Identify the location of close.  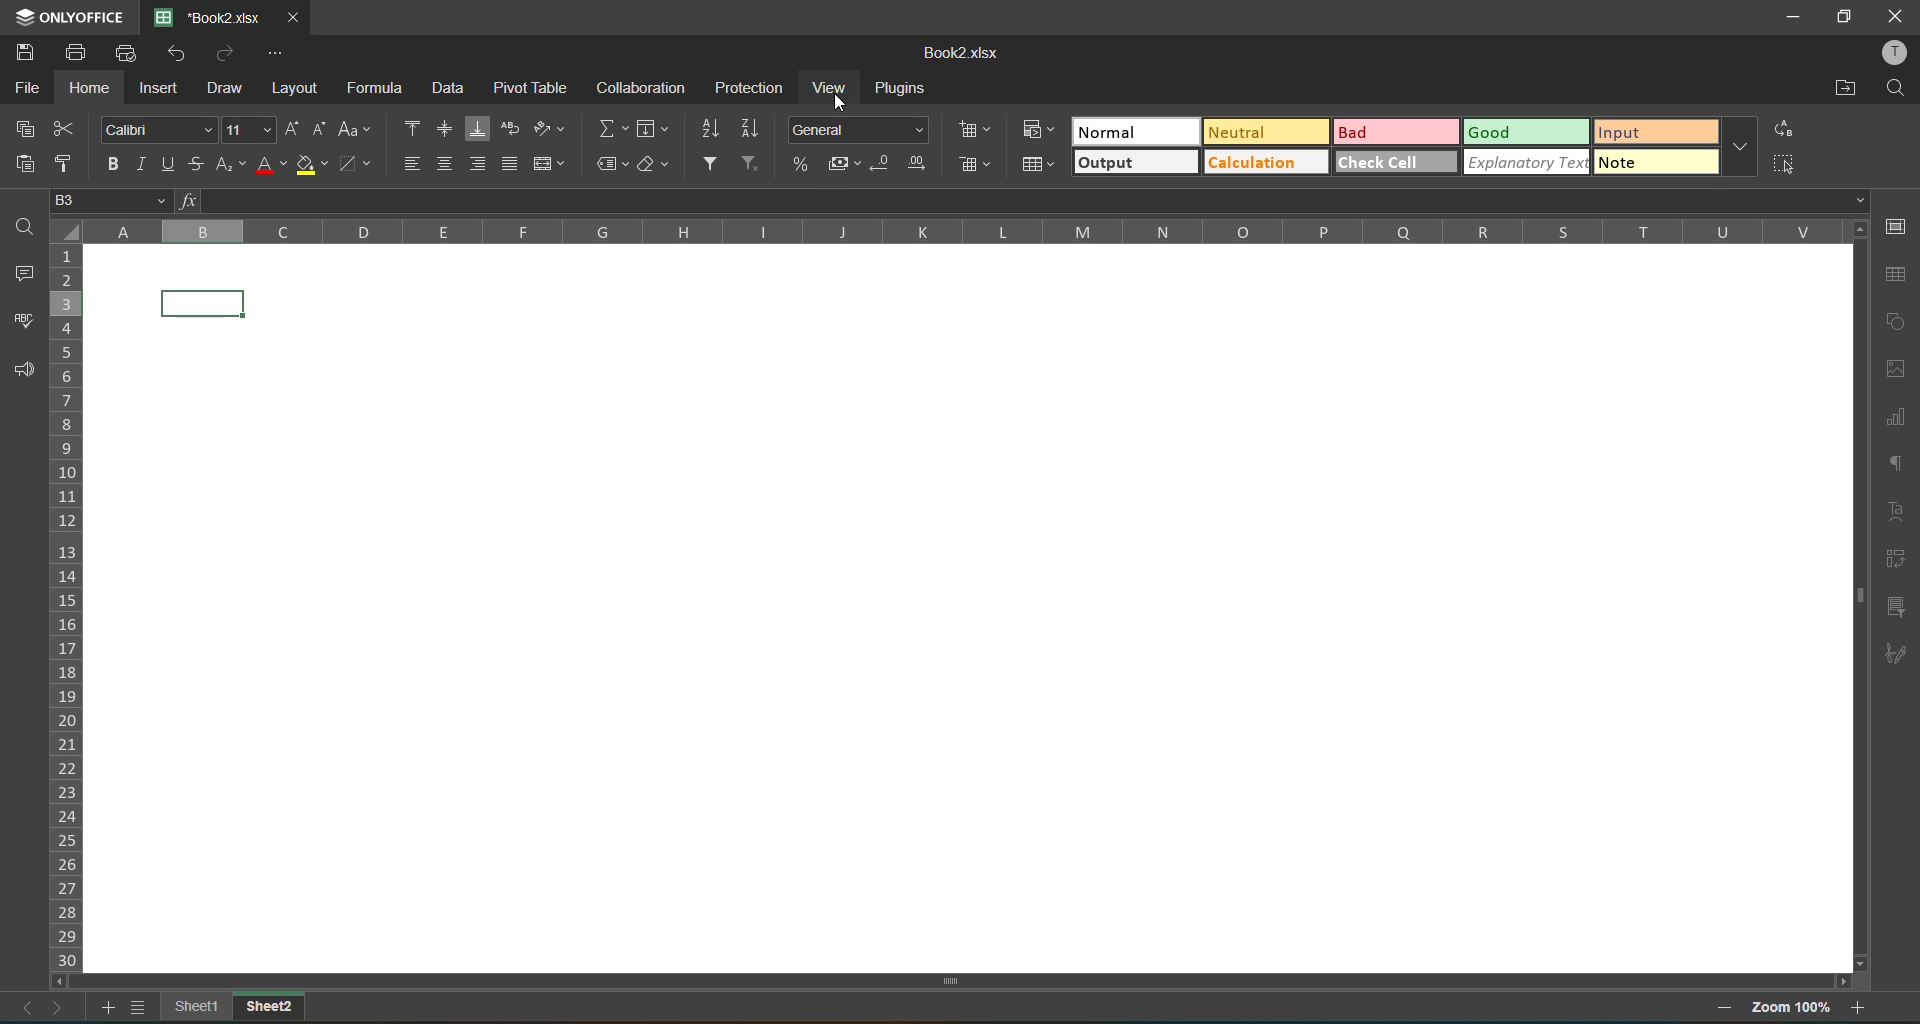
(1897, 15).